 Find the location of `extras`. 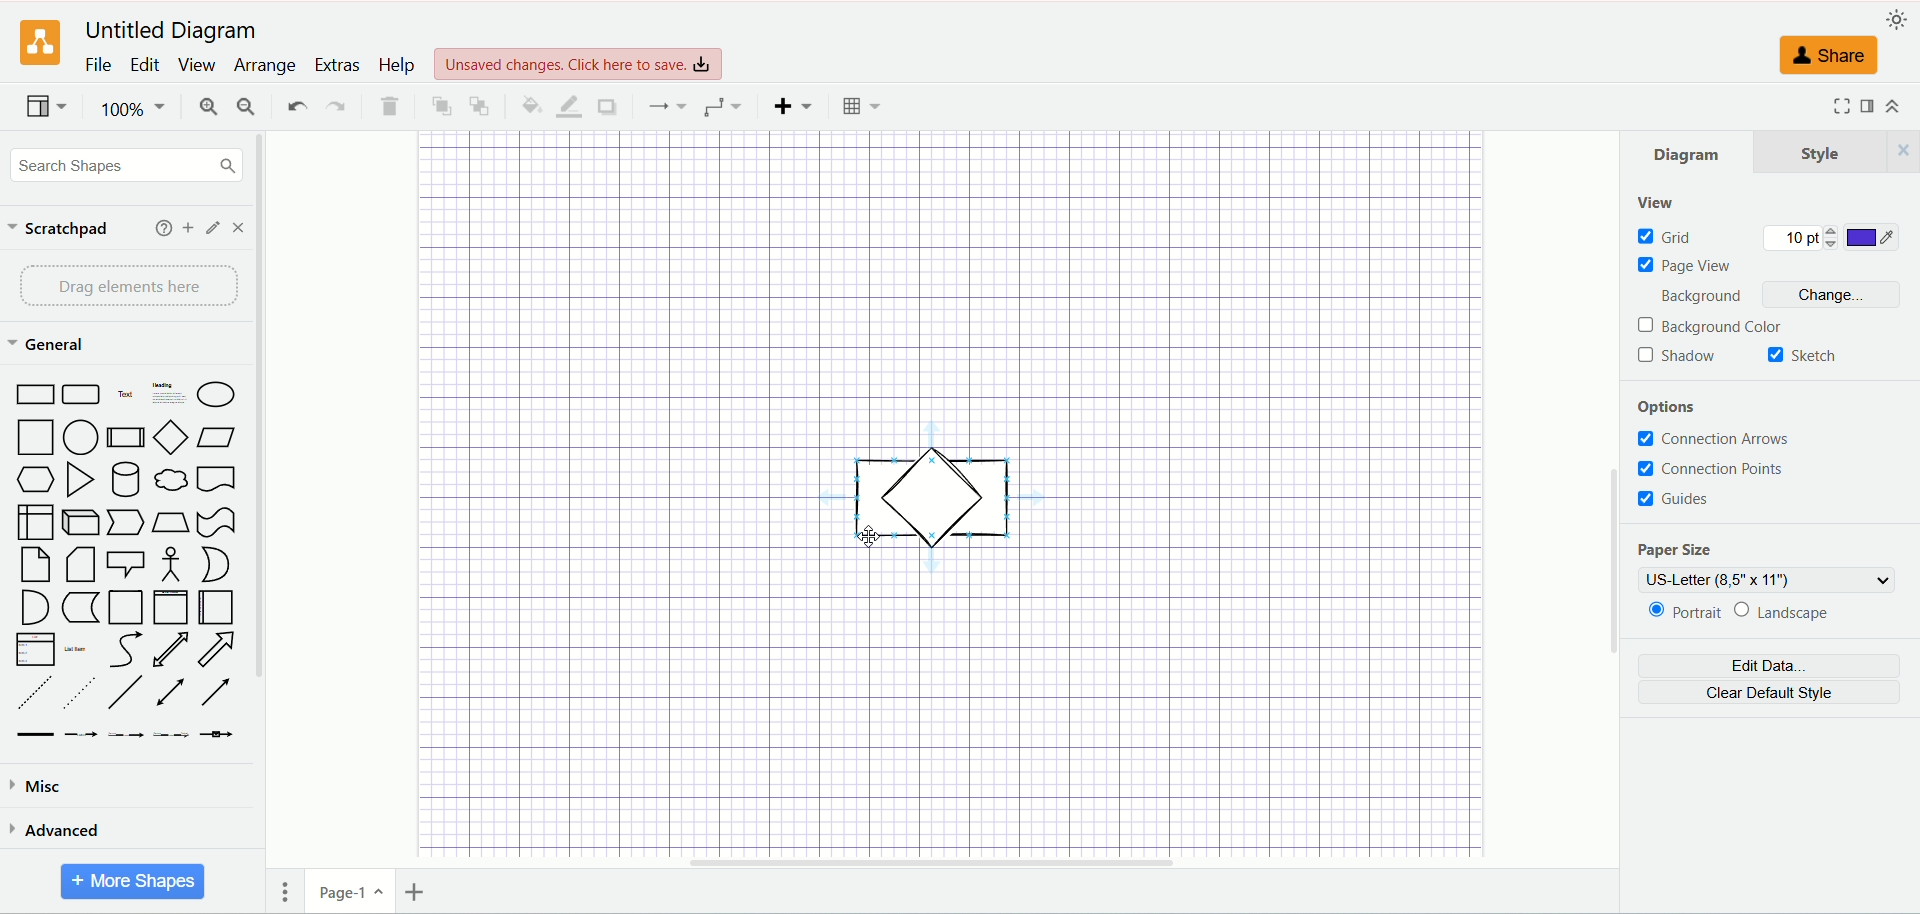

extras is located at coordinates (337, 64).